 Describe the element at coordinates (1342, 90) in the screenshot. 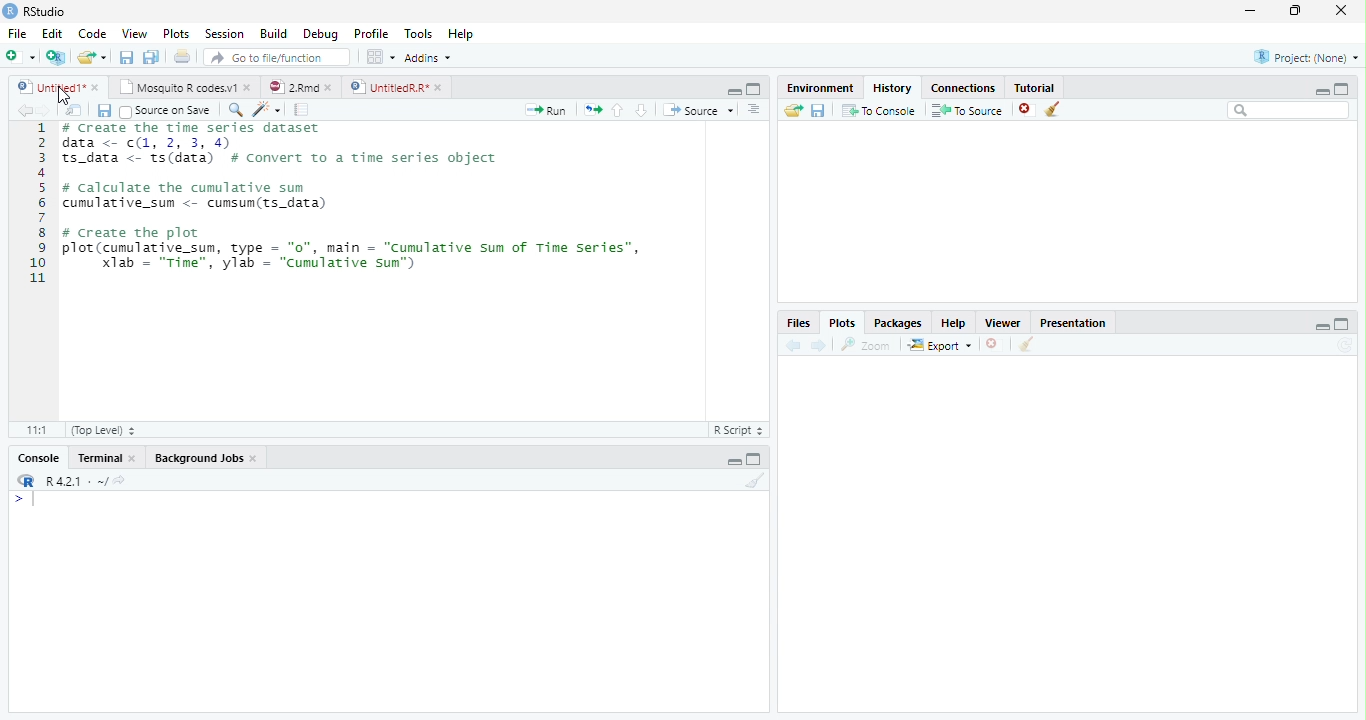

I see `Maximize` at that location.